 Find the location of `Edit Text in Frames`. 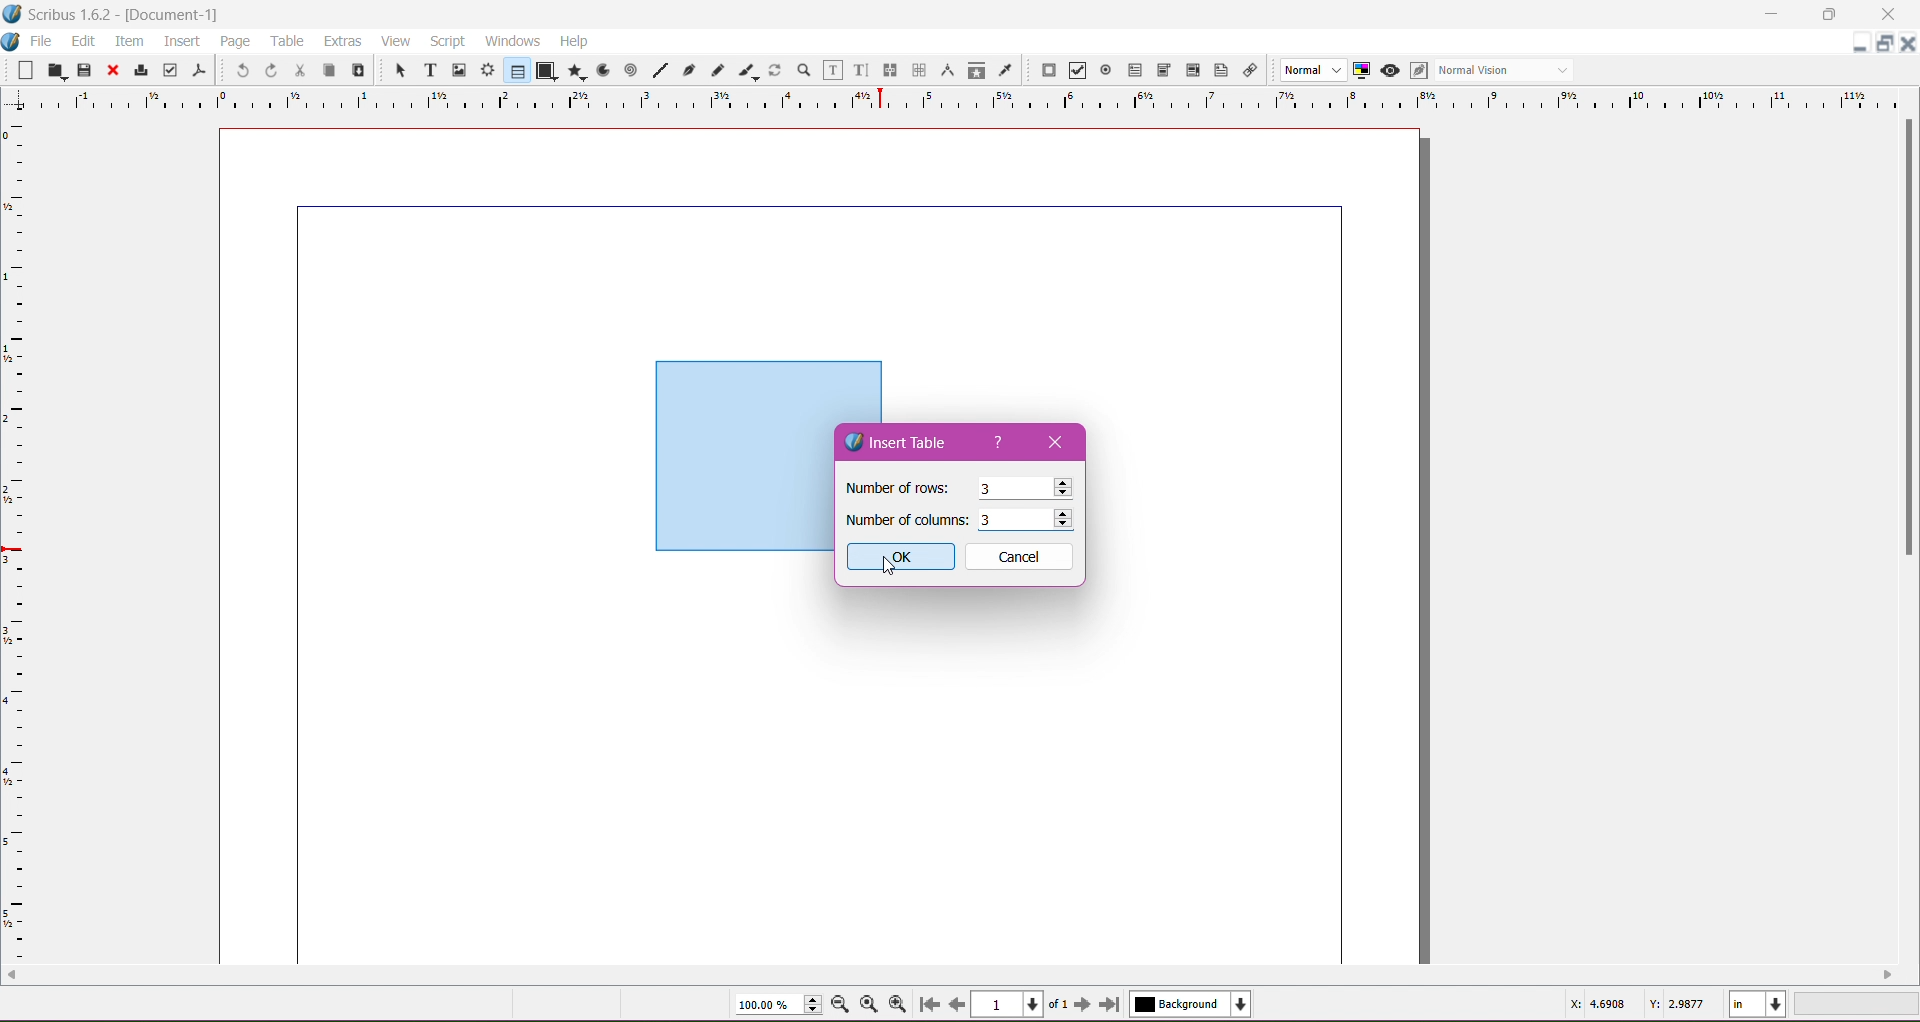

Edit Text in Frames is located at coordinates (833, 70).